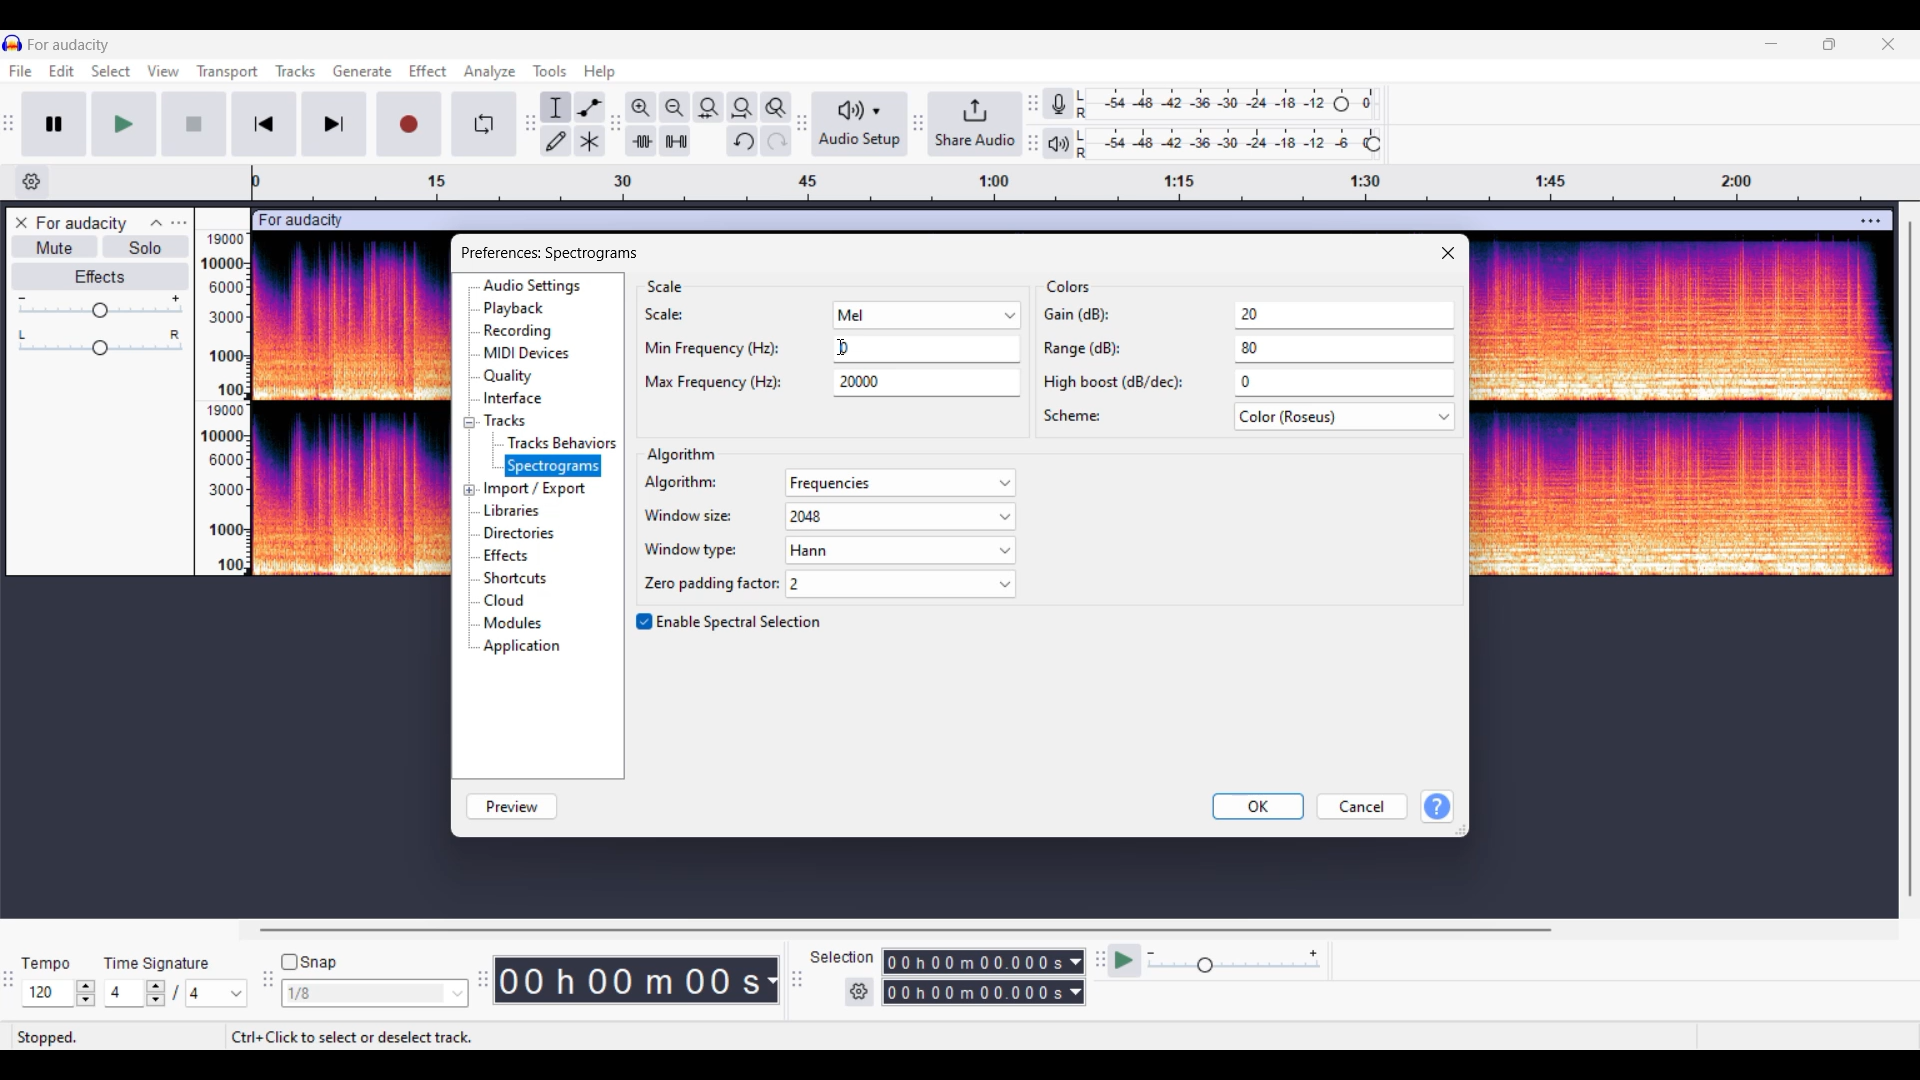 The width and height of the screenshot is (1920, 1080). What do you see at coordinates (156, 223) in the screenshot?
I see `Collapse` at bounding box center [156, 223].